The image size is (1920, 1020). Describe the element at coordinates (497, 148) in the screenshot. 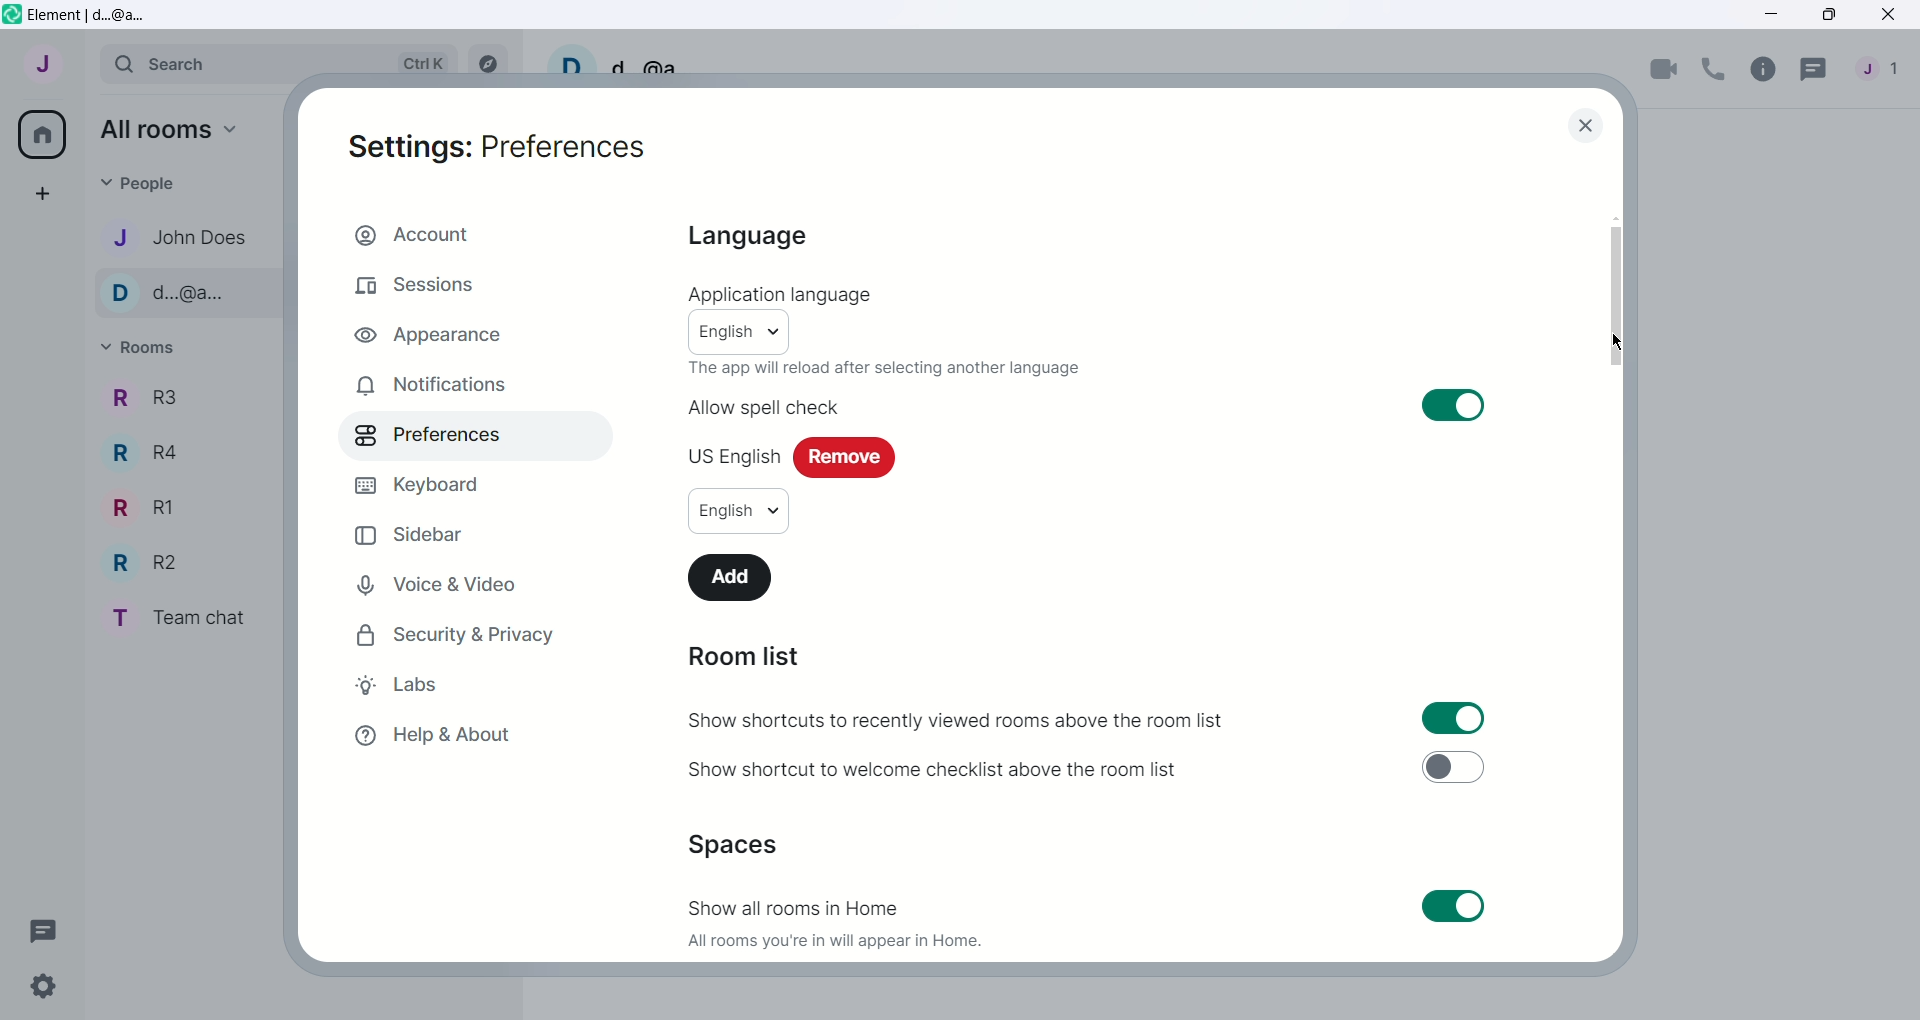

I see `Settings: Preferences` at that location.